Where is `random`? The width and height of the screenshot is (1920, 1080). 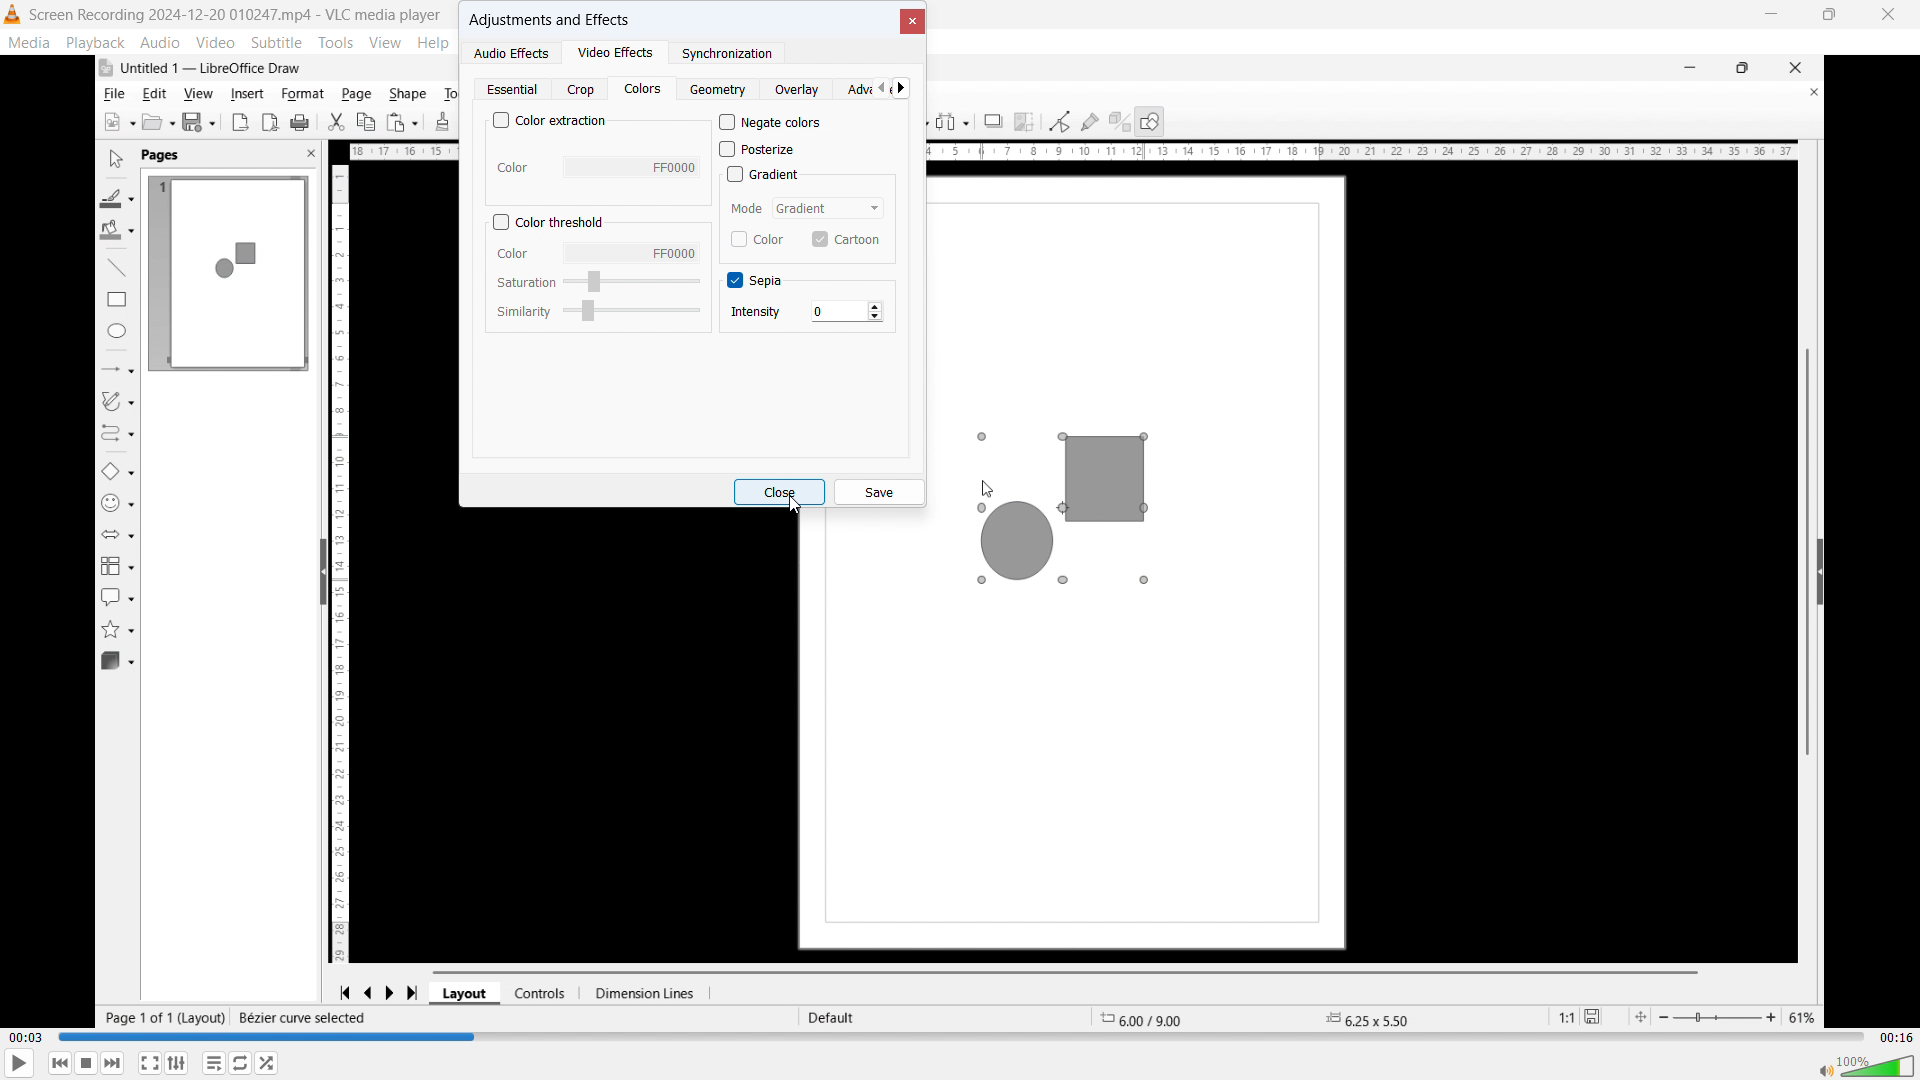
random is located at coordinates (269, 1063).